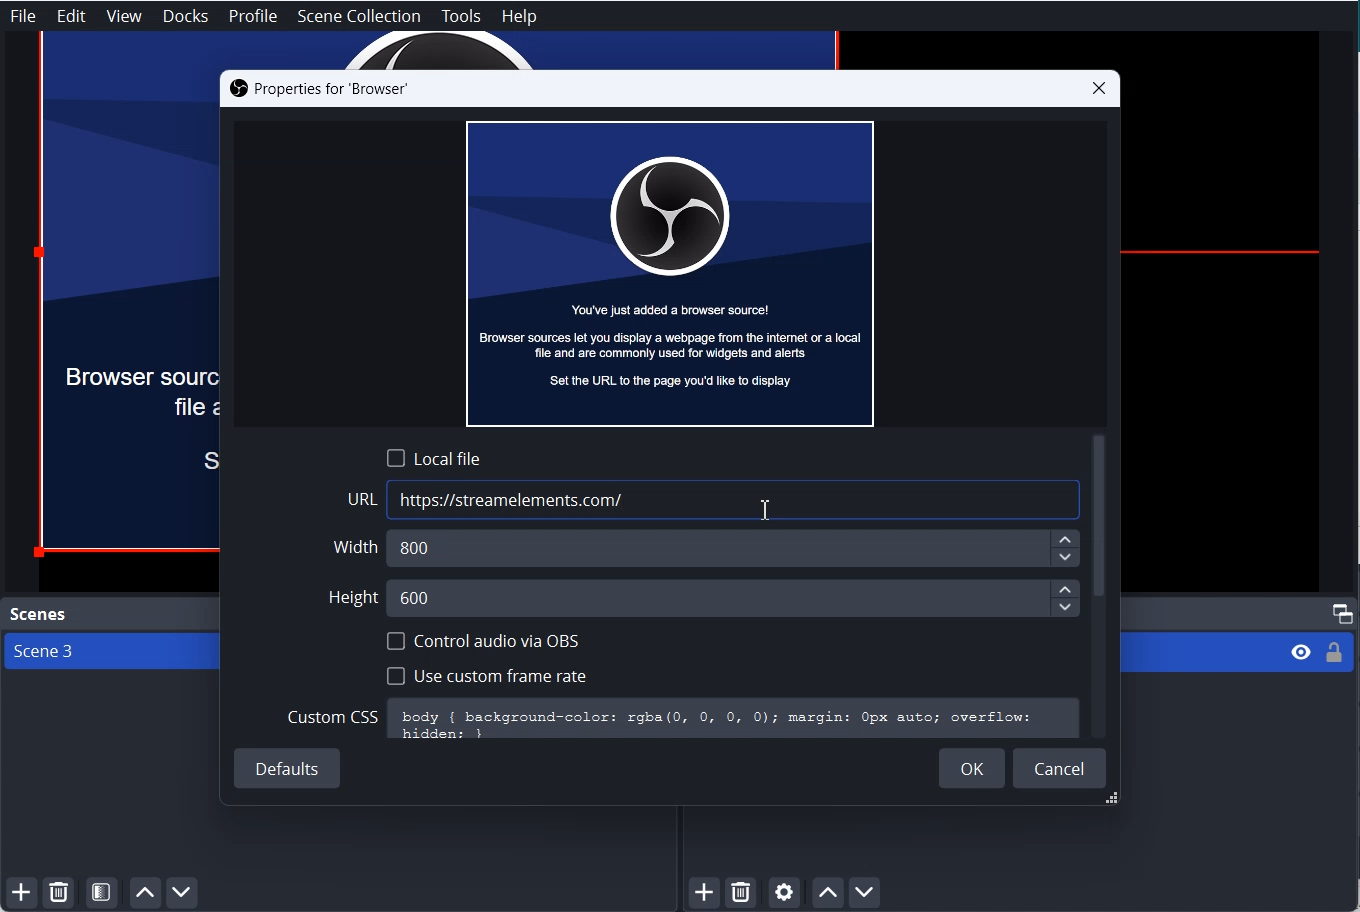  What do you see at coordinates (318, 89) in the screenshot?
I see `Properties of Browser` at bounding box center [318, 89].